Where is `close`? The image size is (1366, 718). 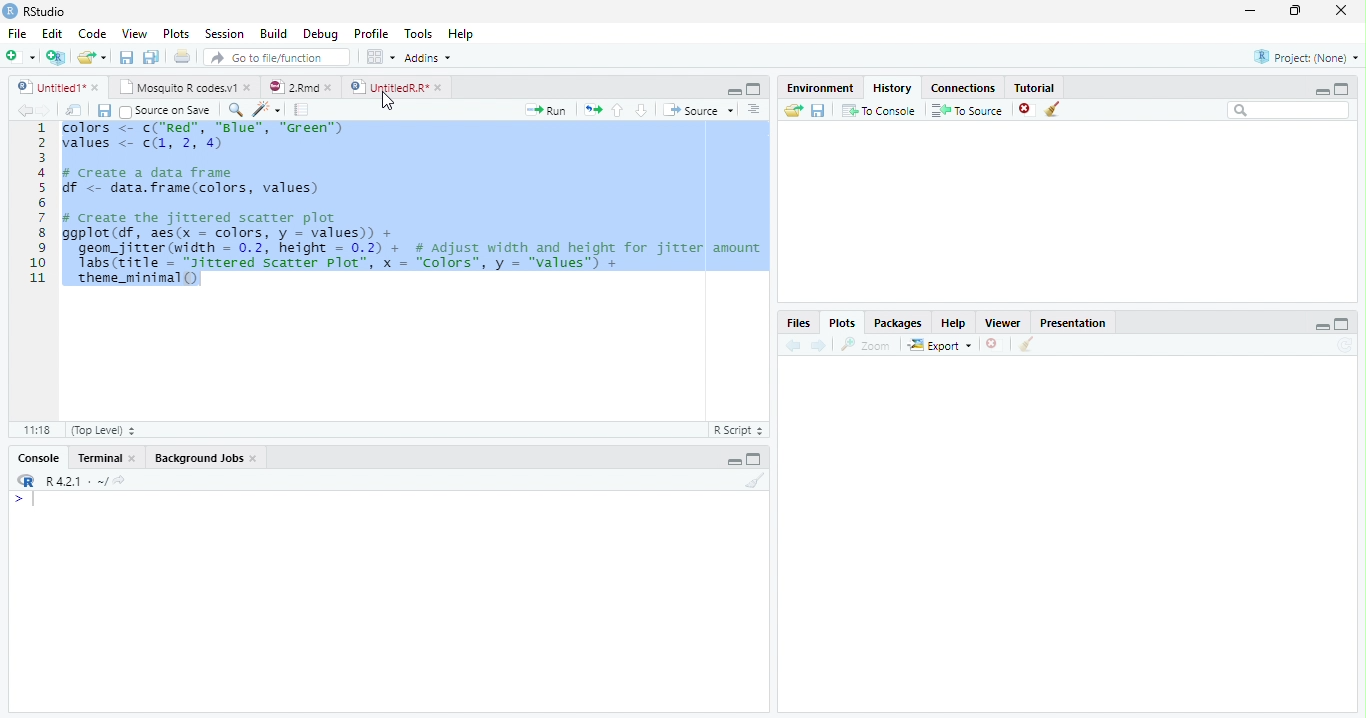
close is located at coordinates (247, 87).